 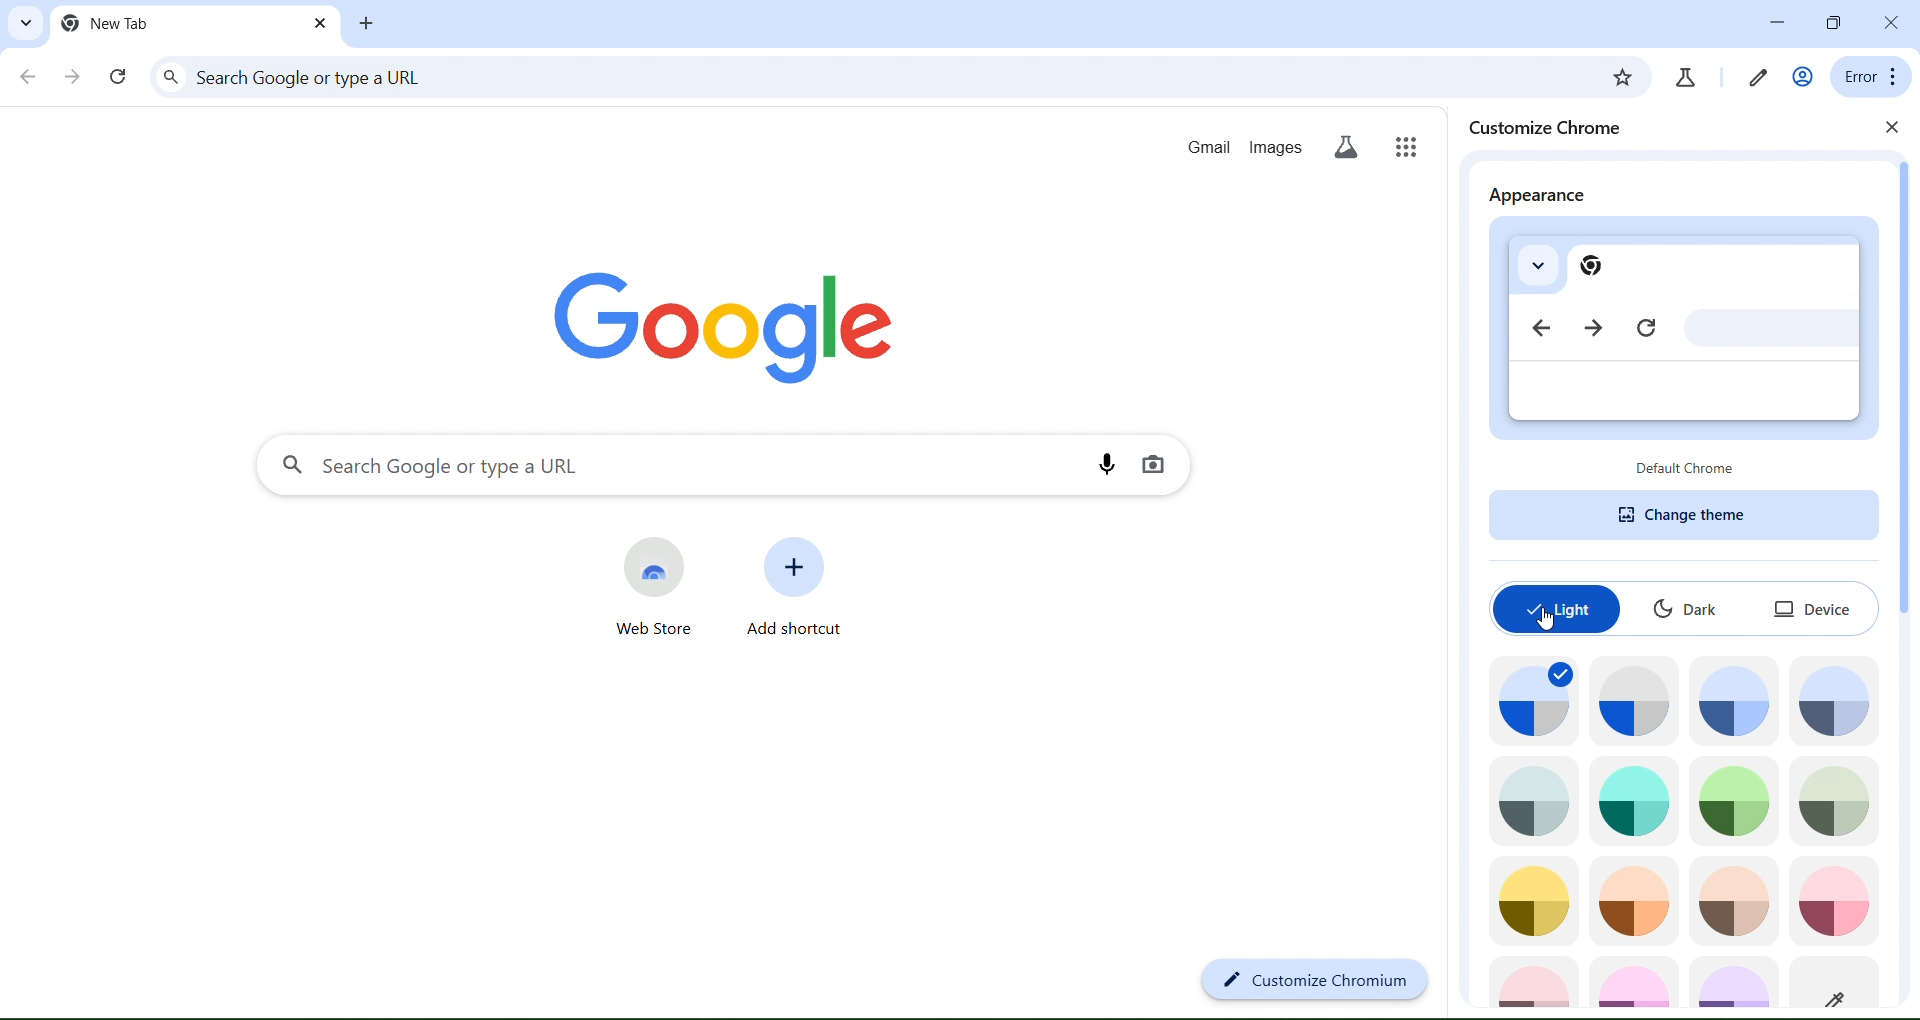 What do you see at coordinates (1772, 22) in the screenshot?
I see `minimize` at bounding box center [1772, 22].